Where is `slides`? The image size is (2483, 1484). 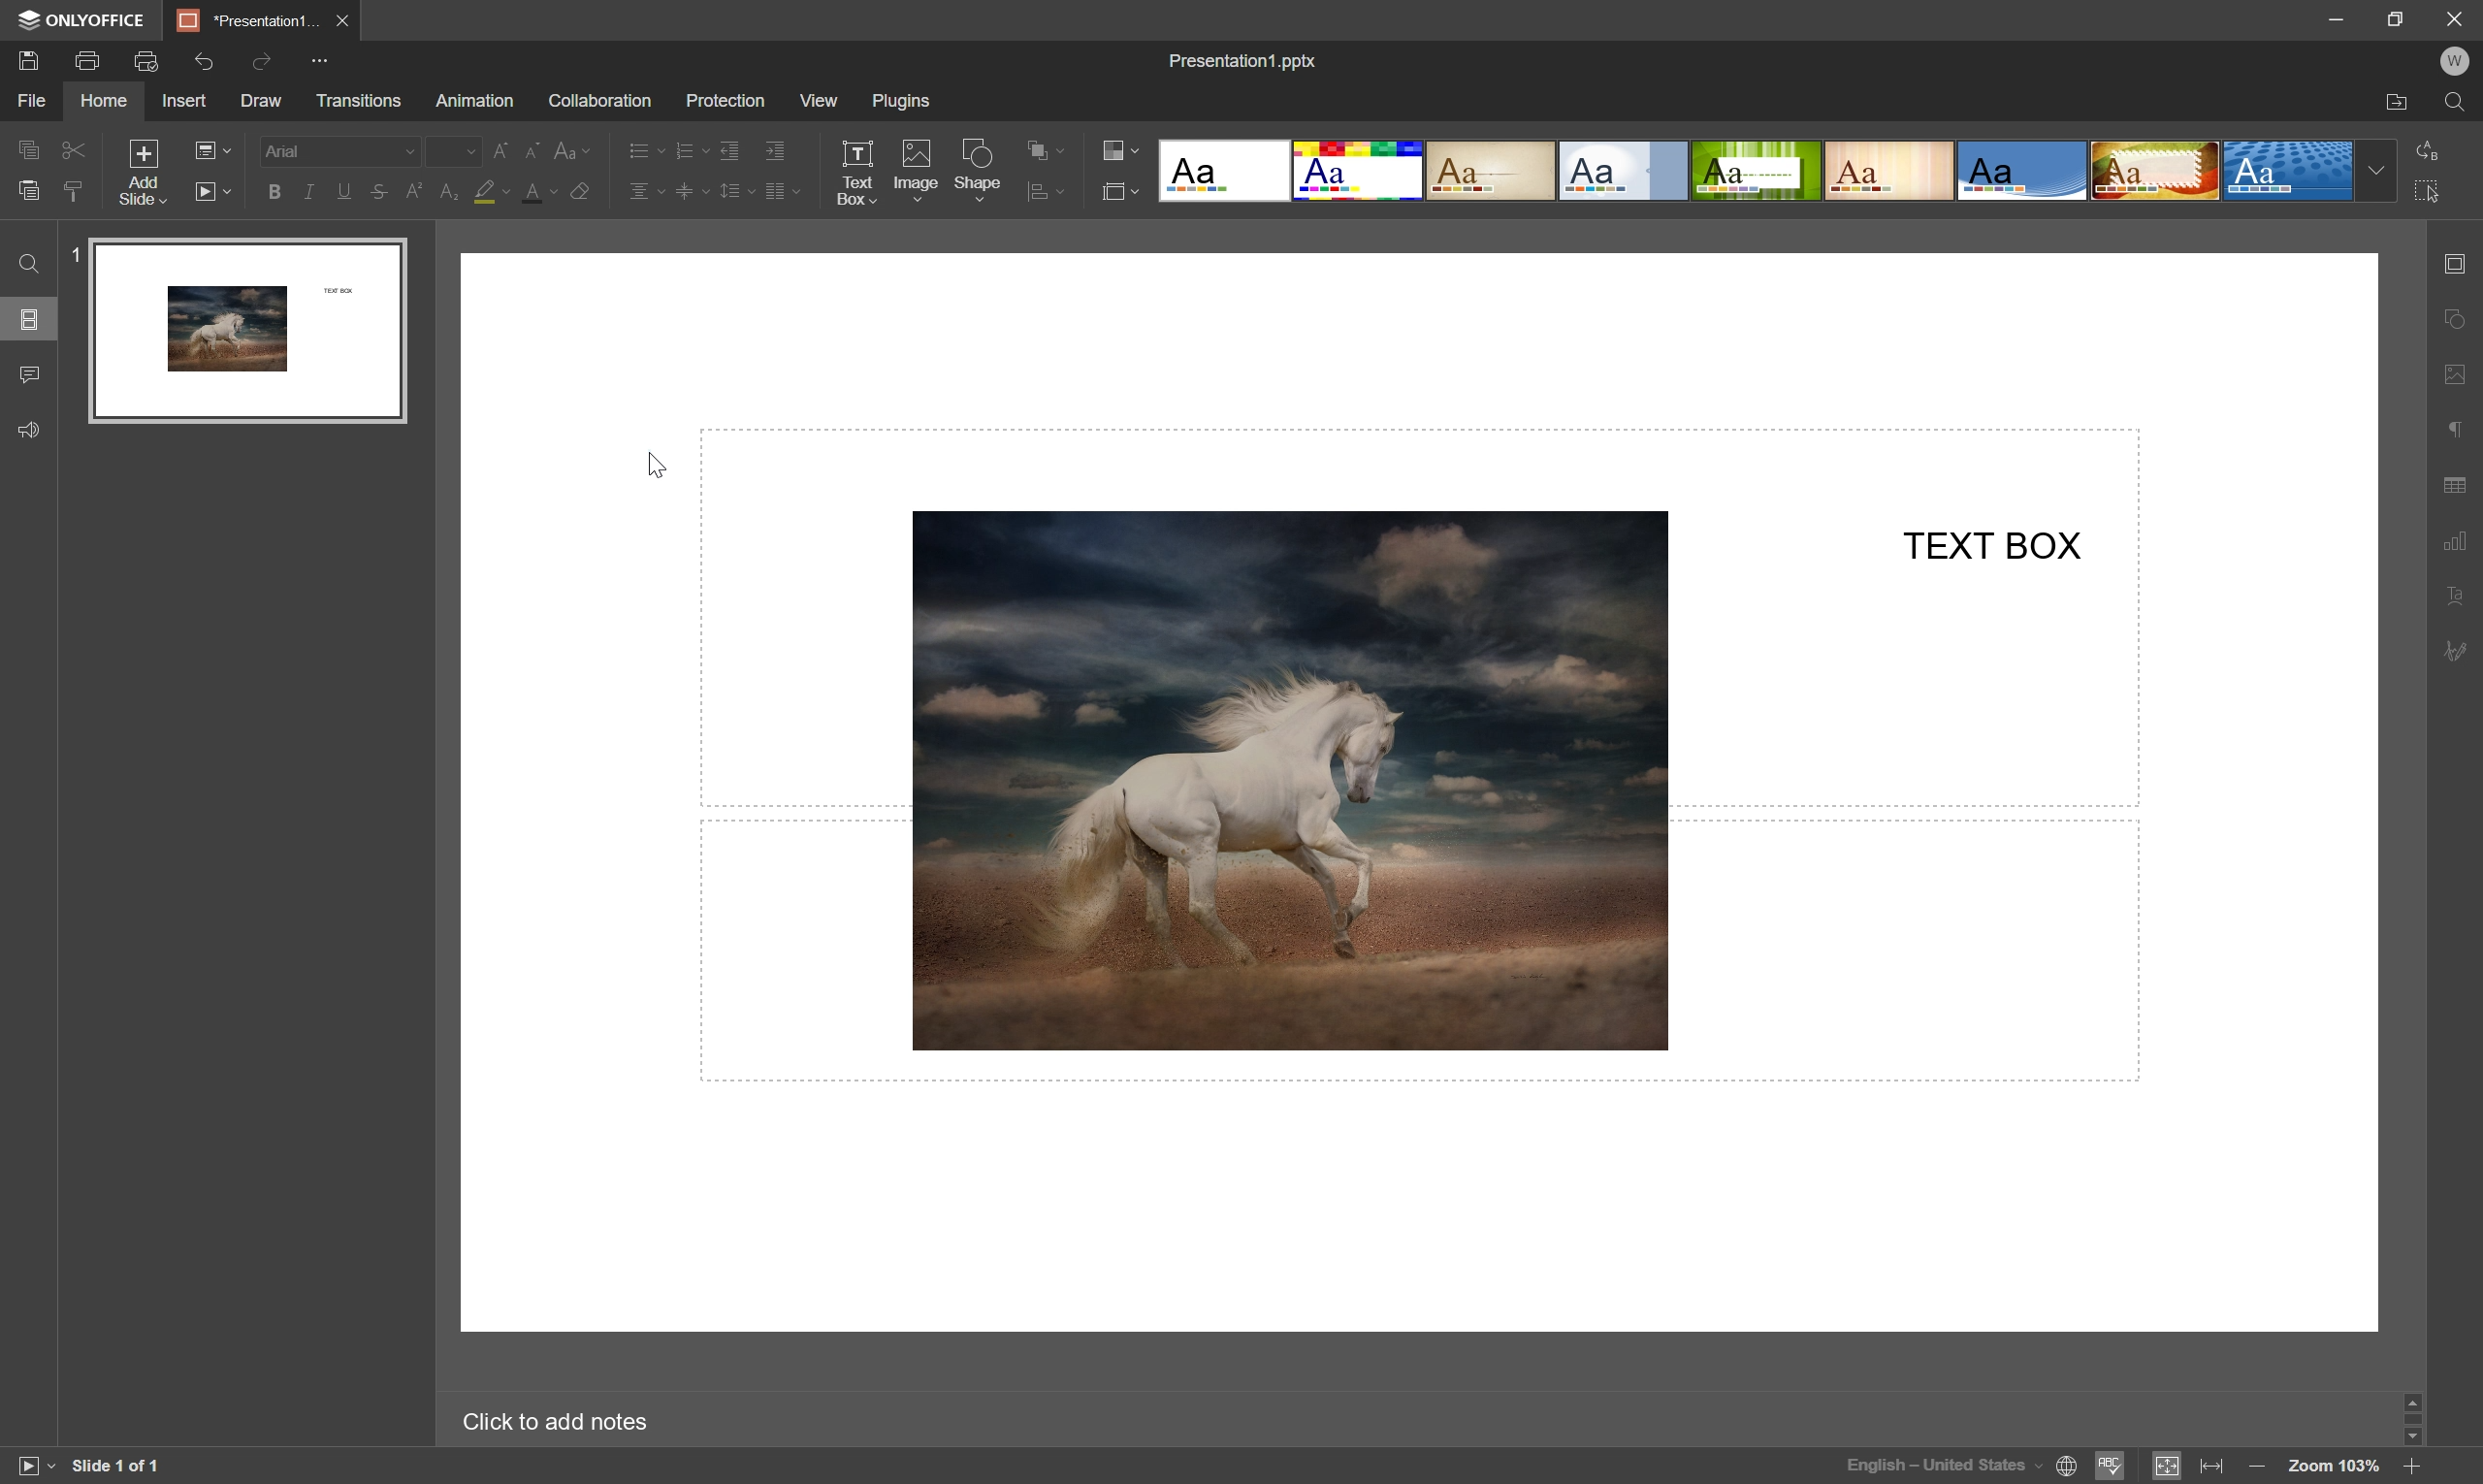
slides is located at coordinates (31, 321).